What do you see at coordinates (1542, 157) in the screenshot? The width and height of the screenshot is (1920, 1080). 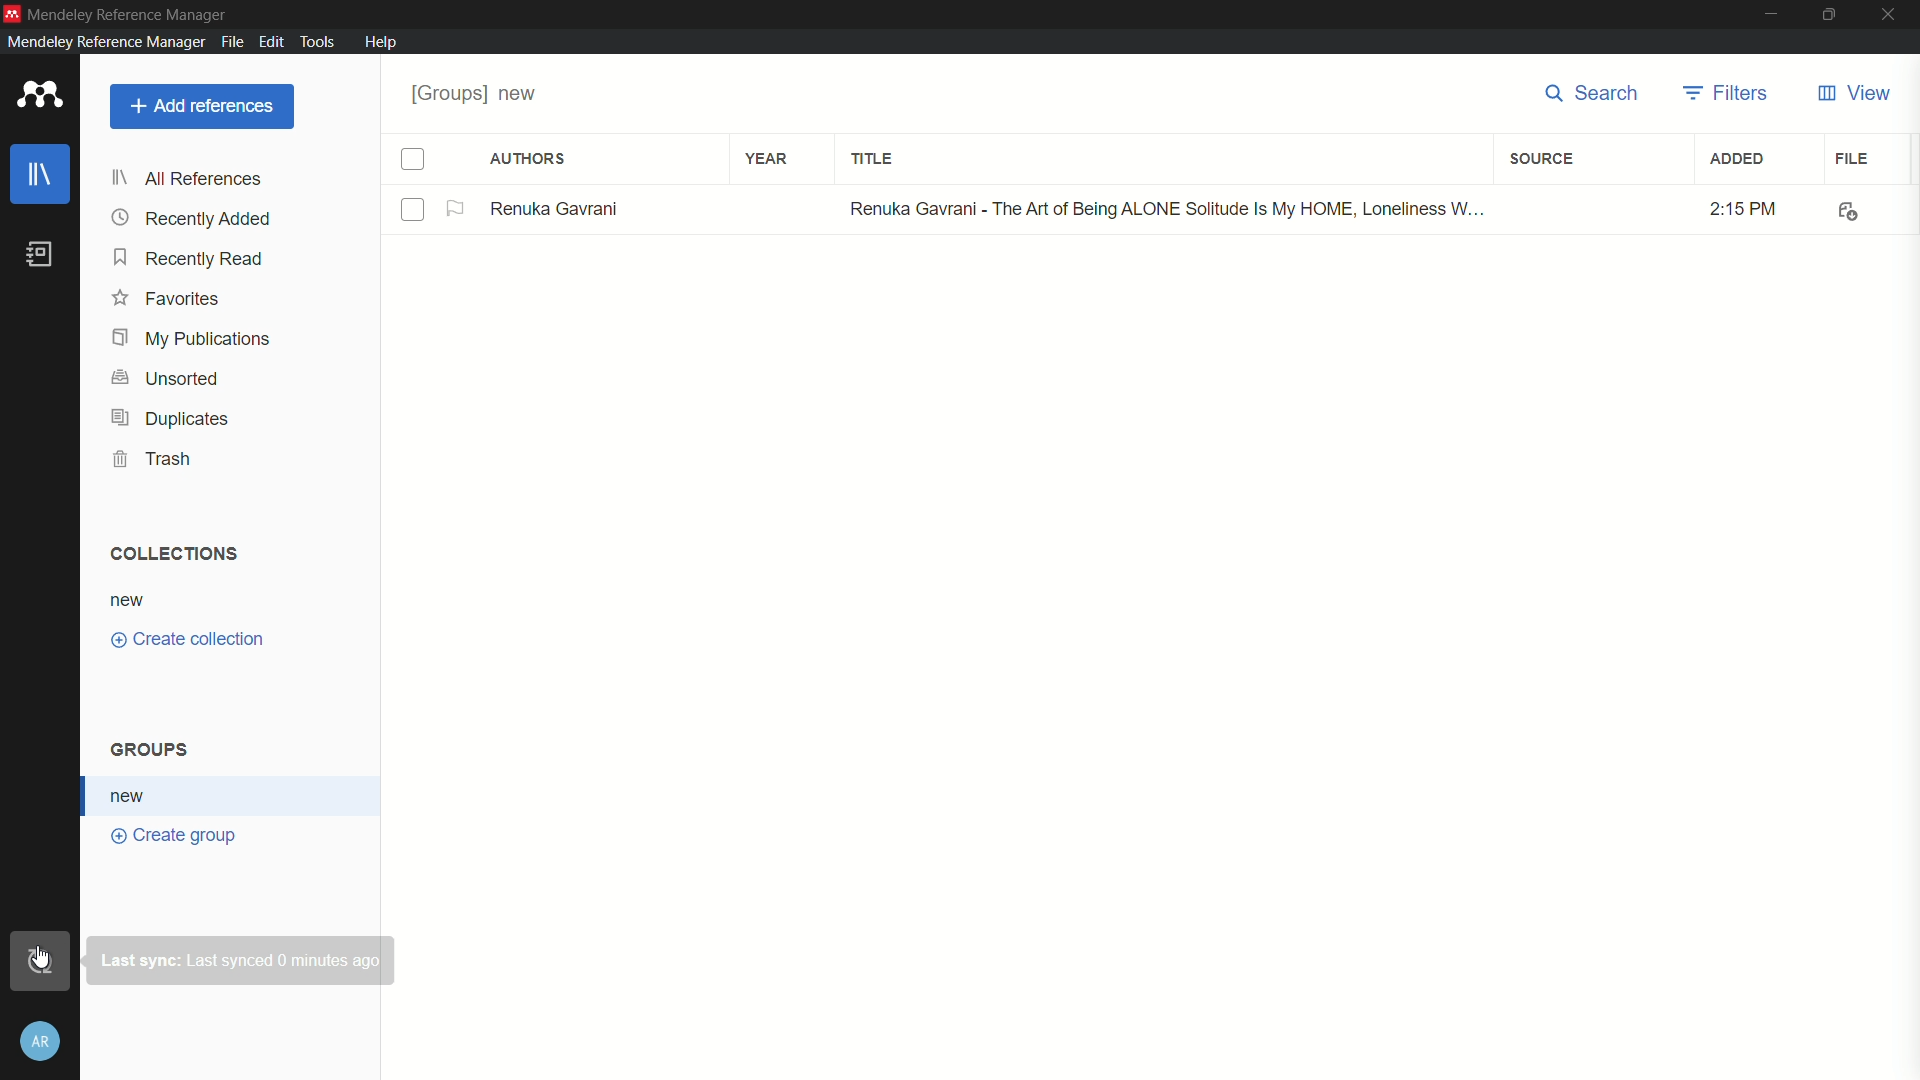 I see `source` at bounding box center [1542, 157].